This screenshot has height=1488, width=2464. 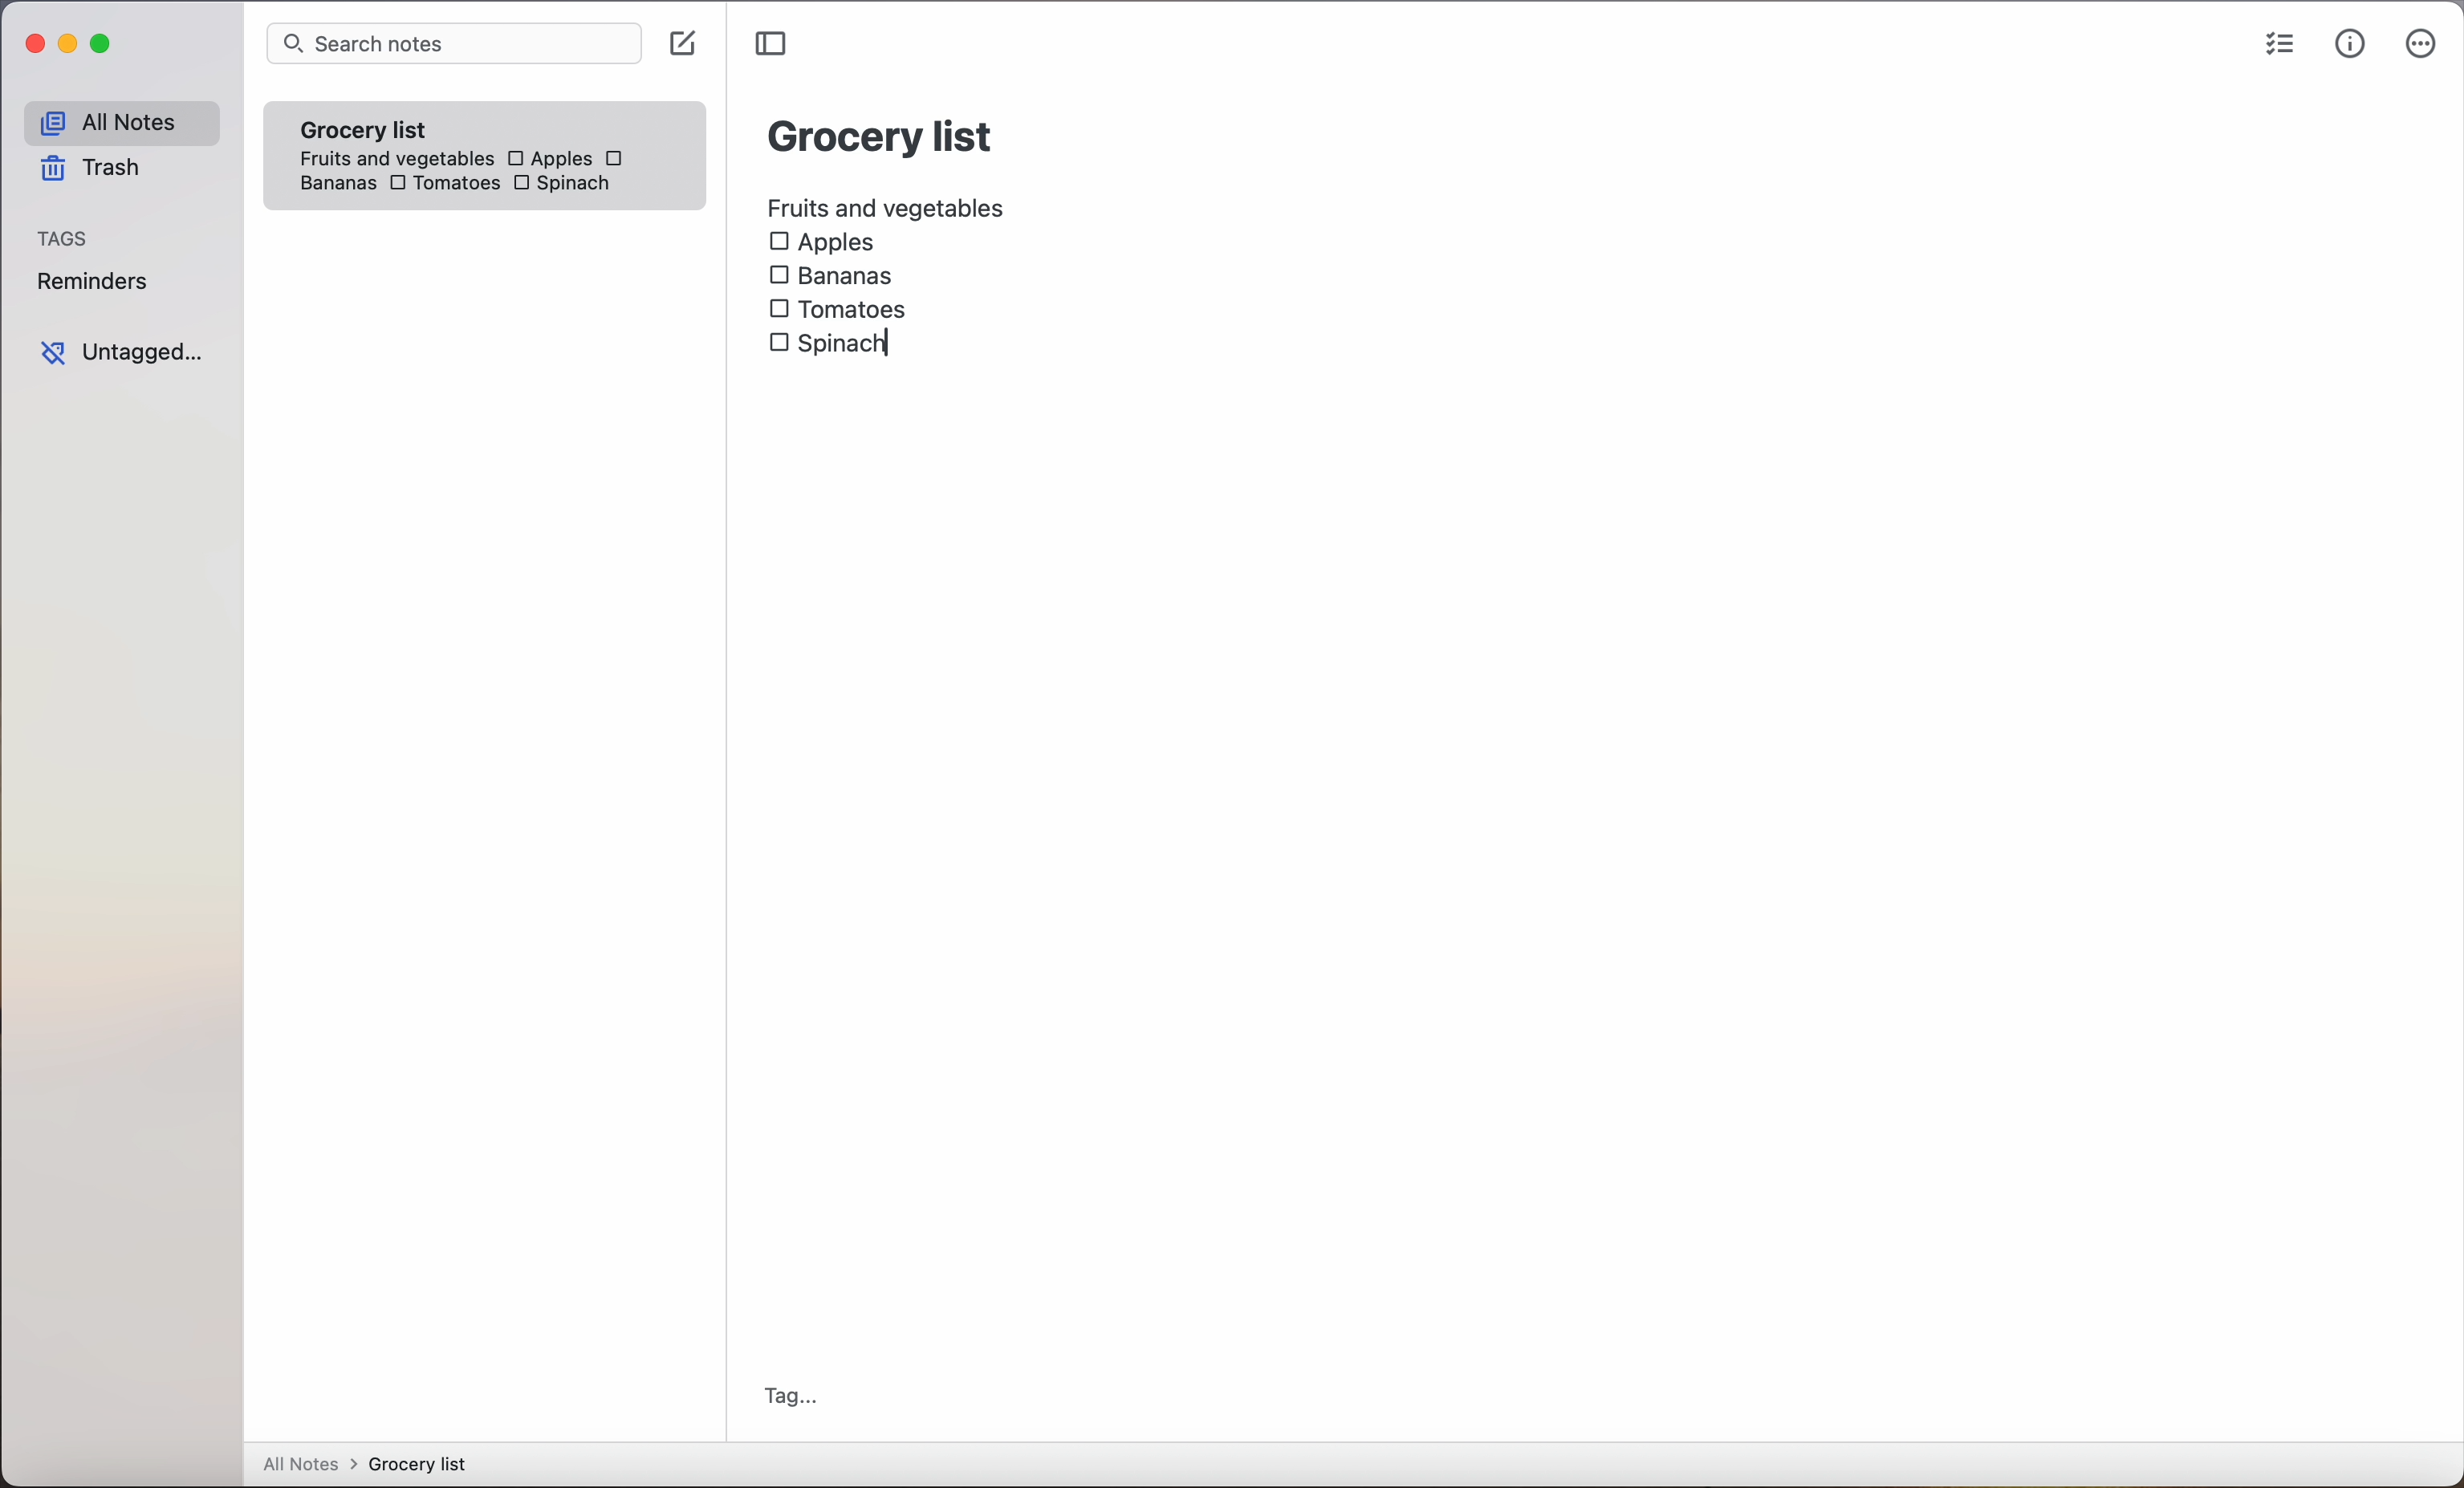 I want to click on tags, so click(x=65, y=240).